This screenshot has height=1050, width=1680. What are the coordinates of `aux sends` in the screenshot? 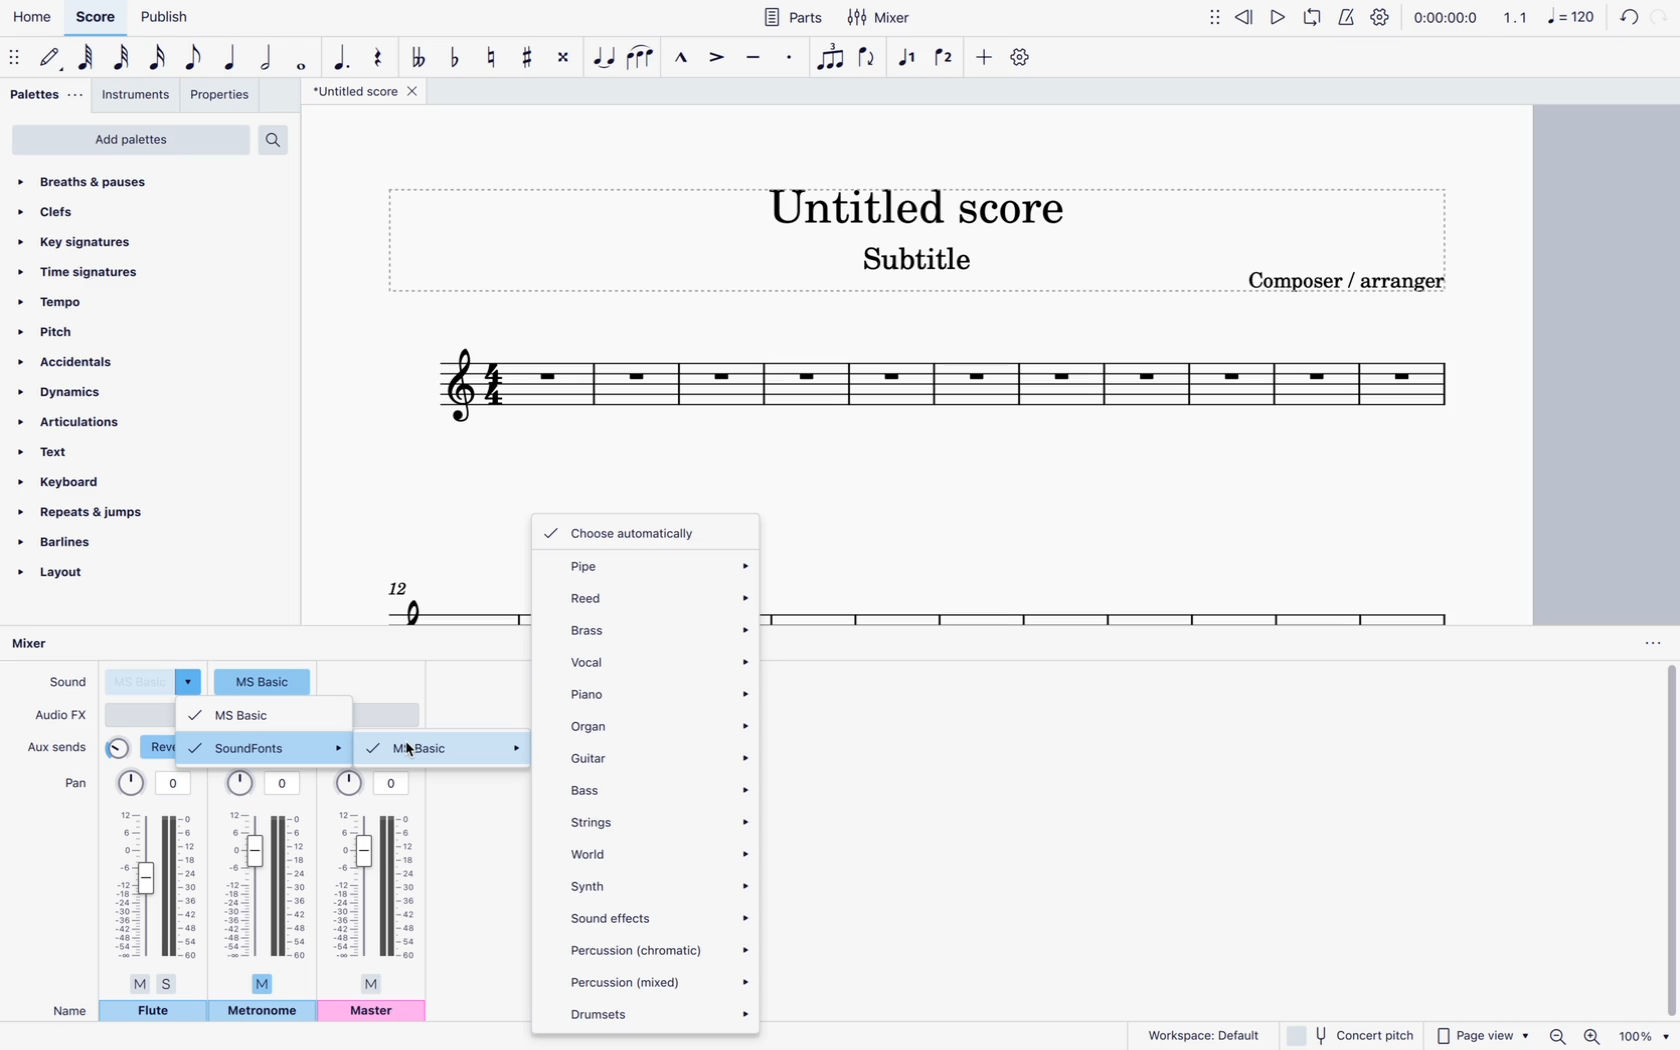 It's located at (59, 743).